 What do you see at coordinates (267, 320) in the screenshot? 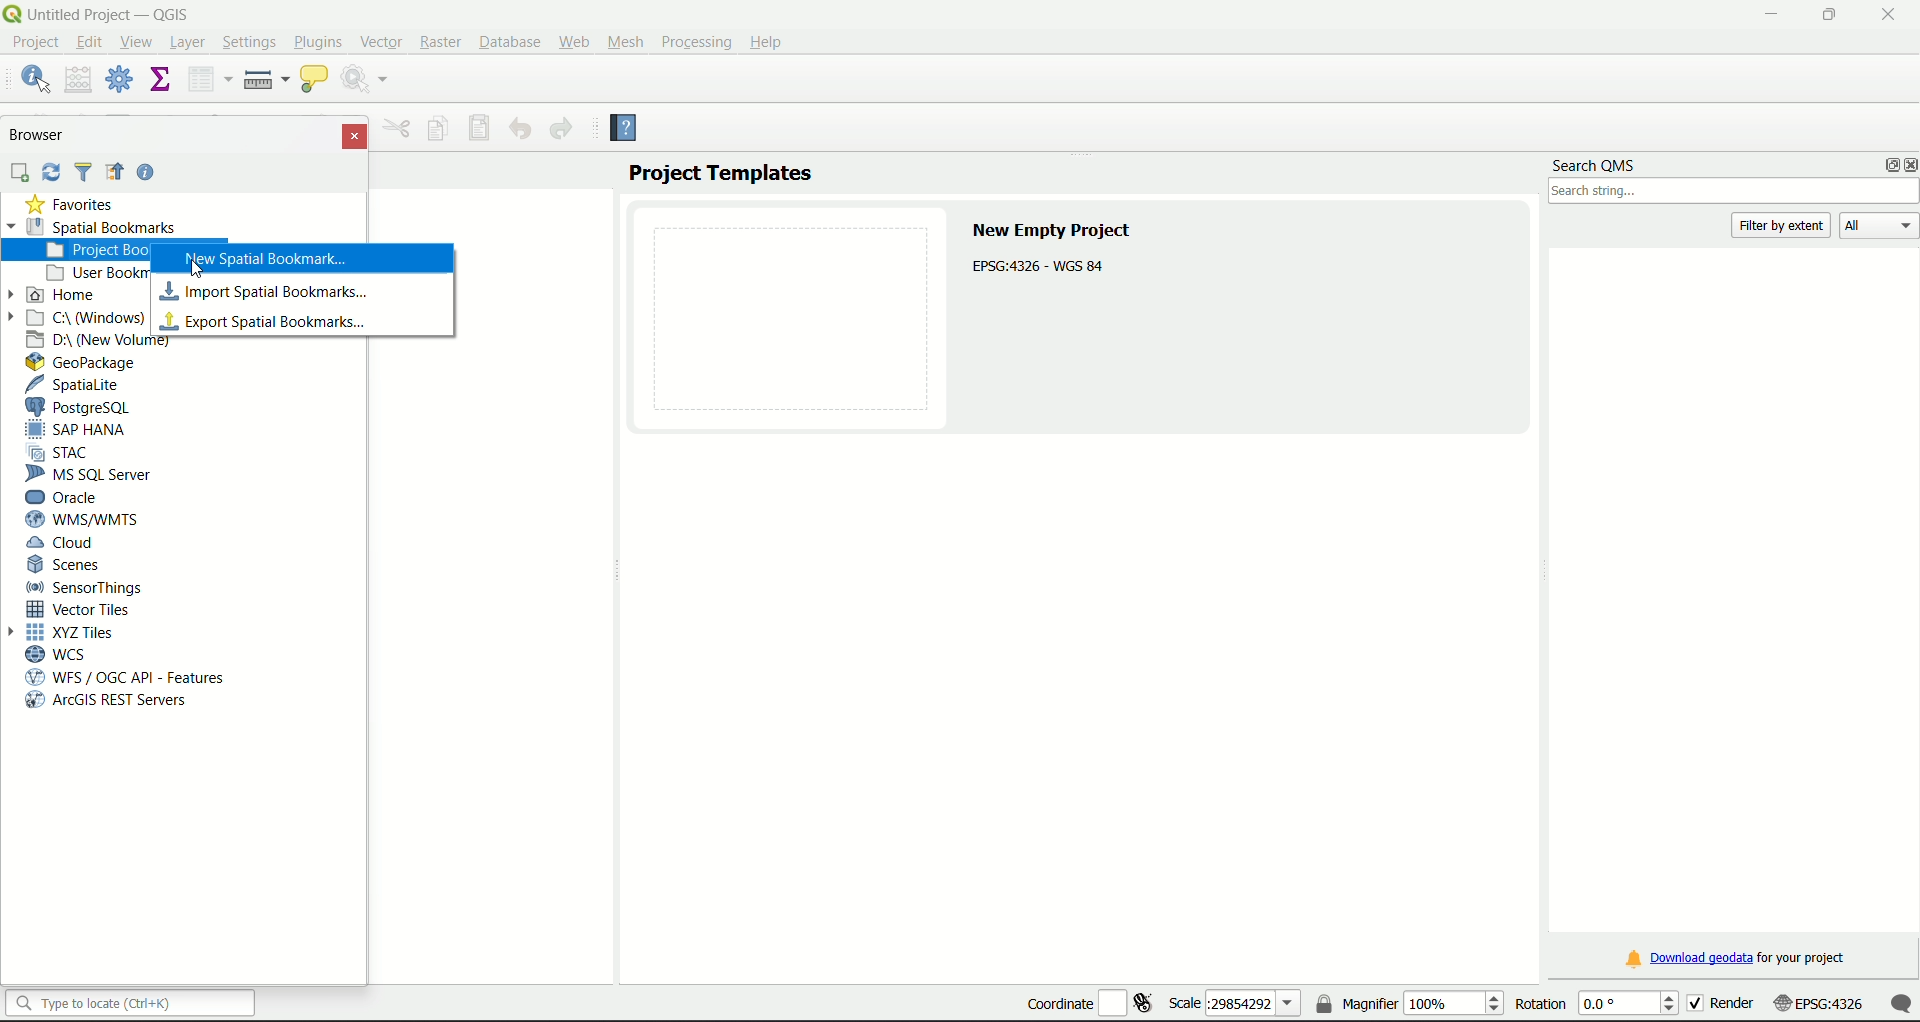
I see `export spatial bookmarks` at bounding box center [267, 320].